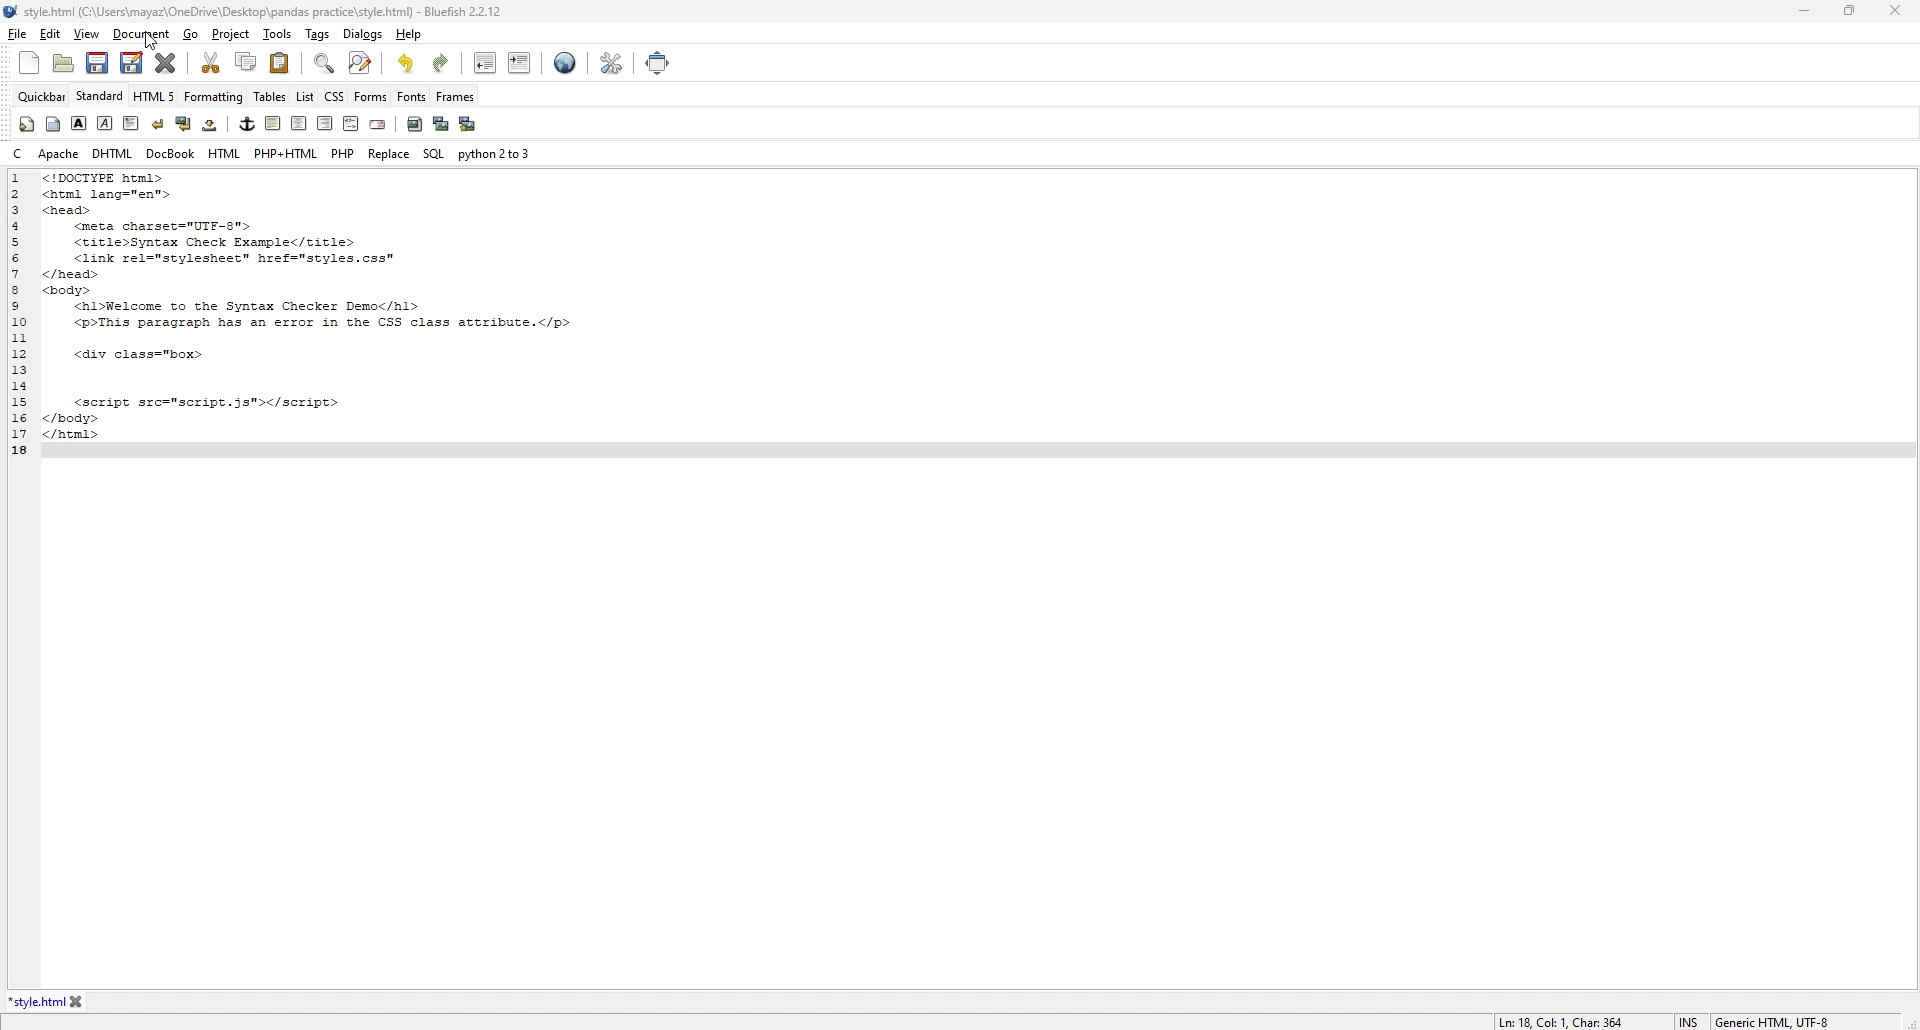 The image size is (1920, 1030). What do you see at coordinates (1894, 10) in the screenshot?
I see `close` at bounding box center [1894, 10].